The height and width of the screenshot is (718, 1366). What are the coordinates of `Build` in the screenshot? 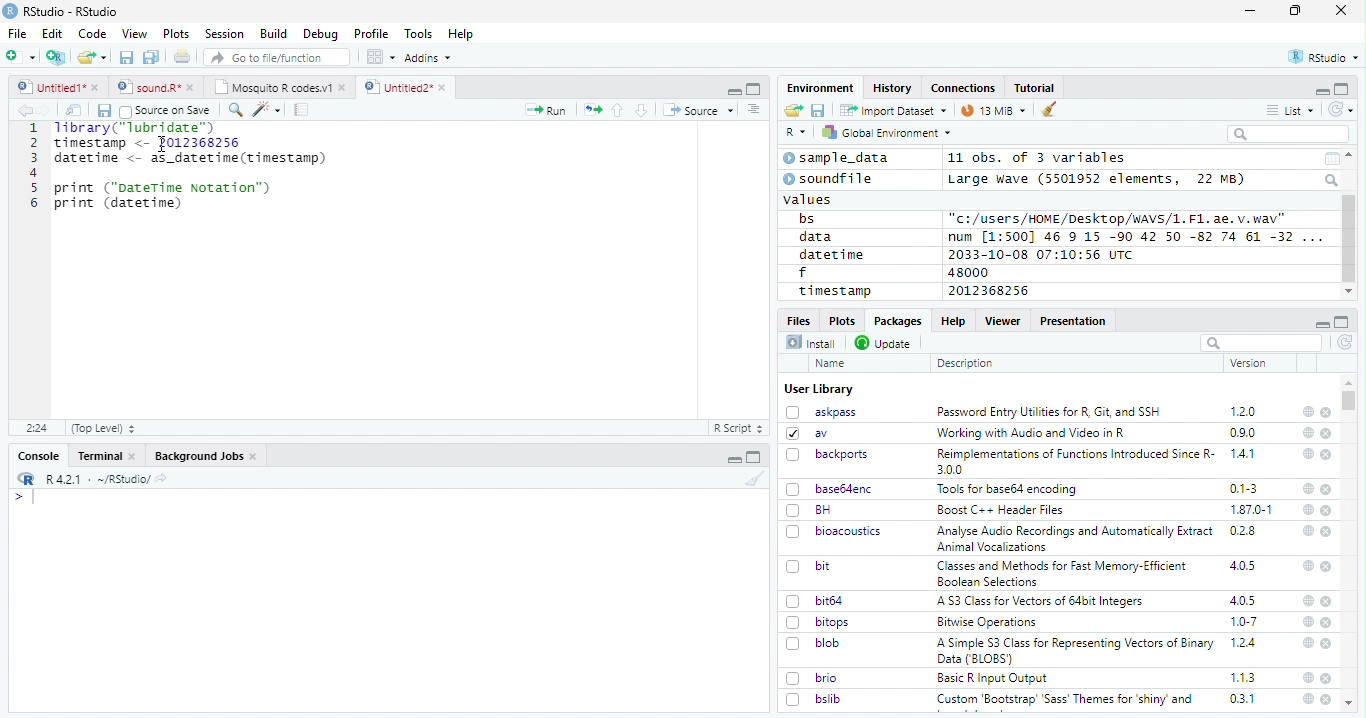 It's located at (273, 34).